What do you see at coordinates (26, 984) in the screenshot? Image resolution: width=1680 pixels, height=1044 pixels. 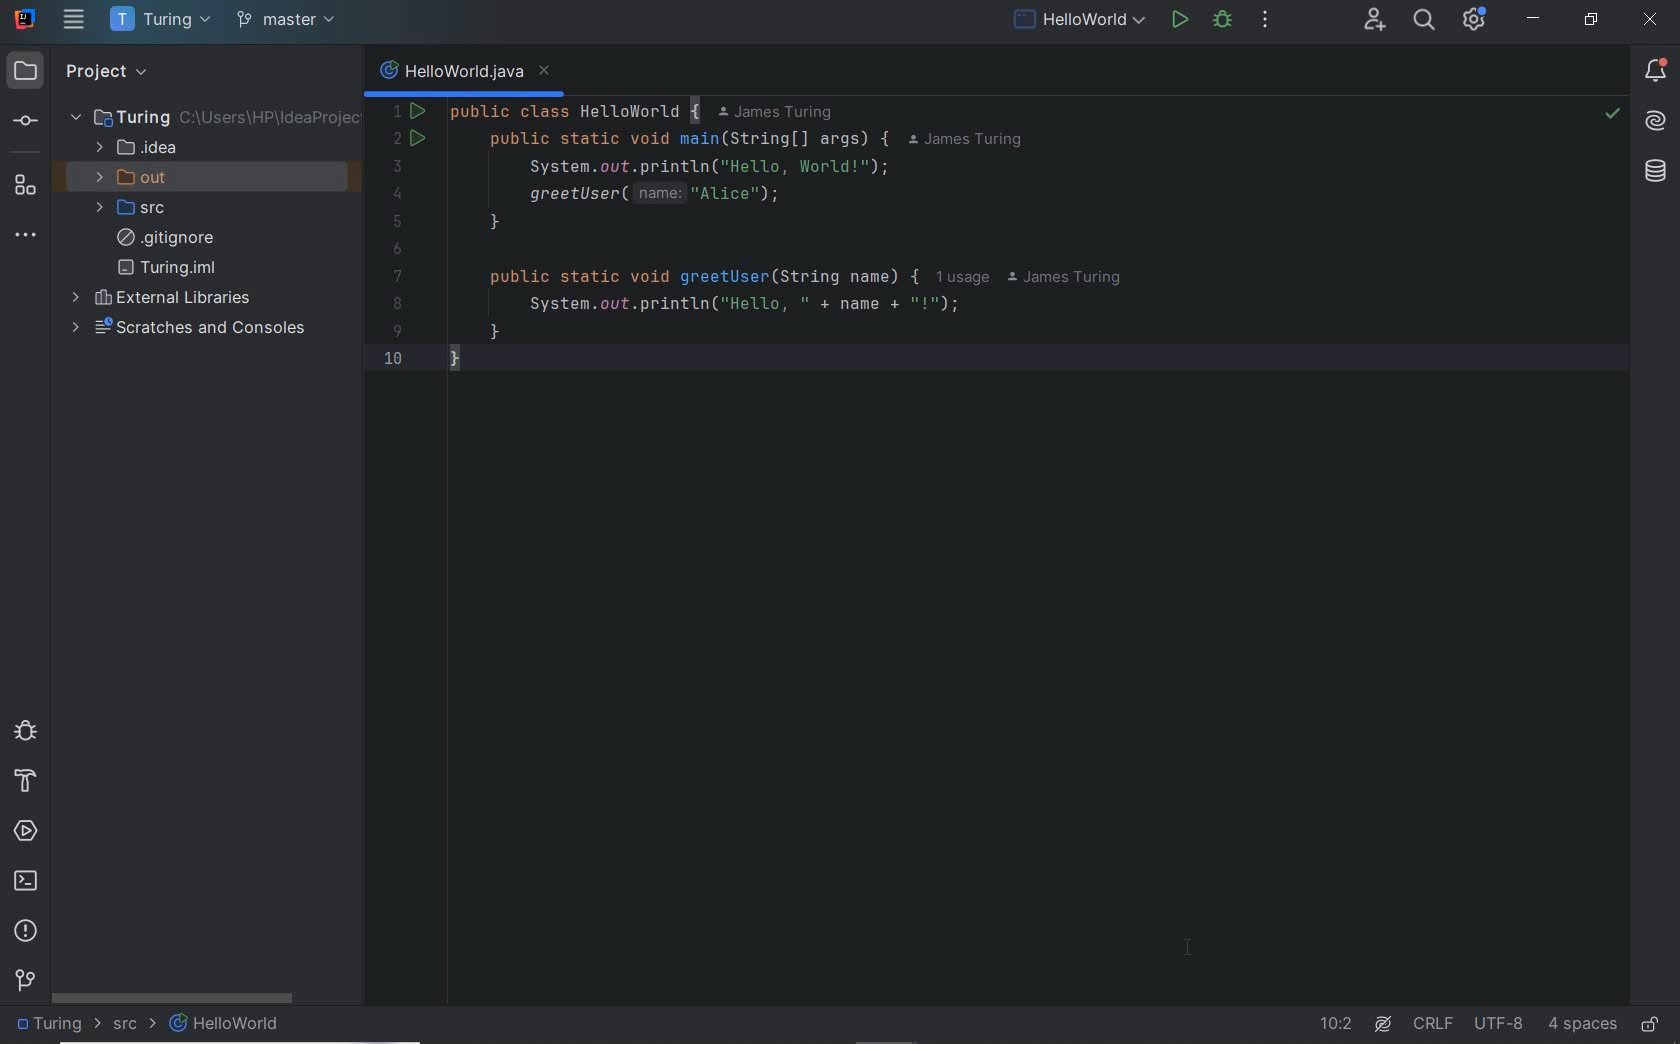 I see `Git` at bounding box center [26, 984].